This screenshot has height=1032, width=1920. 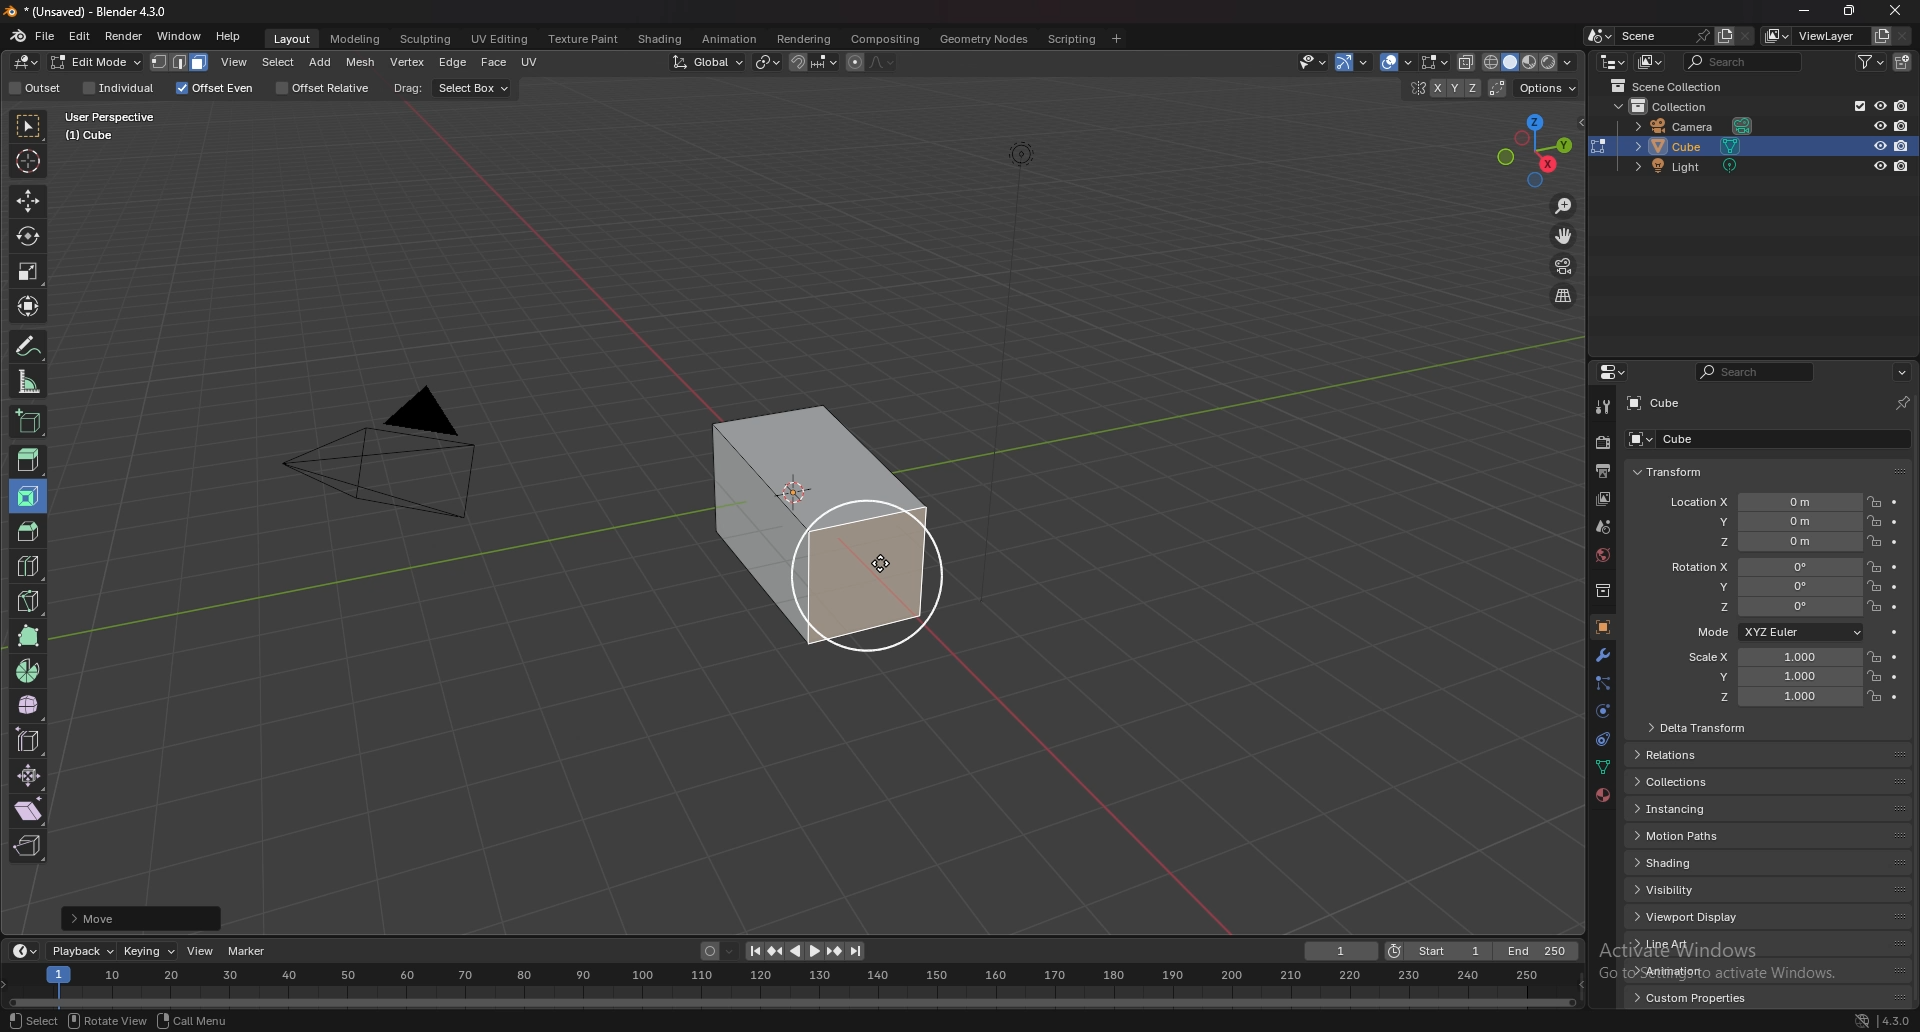 I want to click on edge slide, so click(x=31, y=740).